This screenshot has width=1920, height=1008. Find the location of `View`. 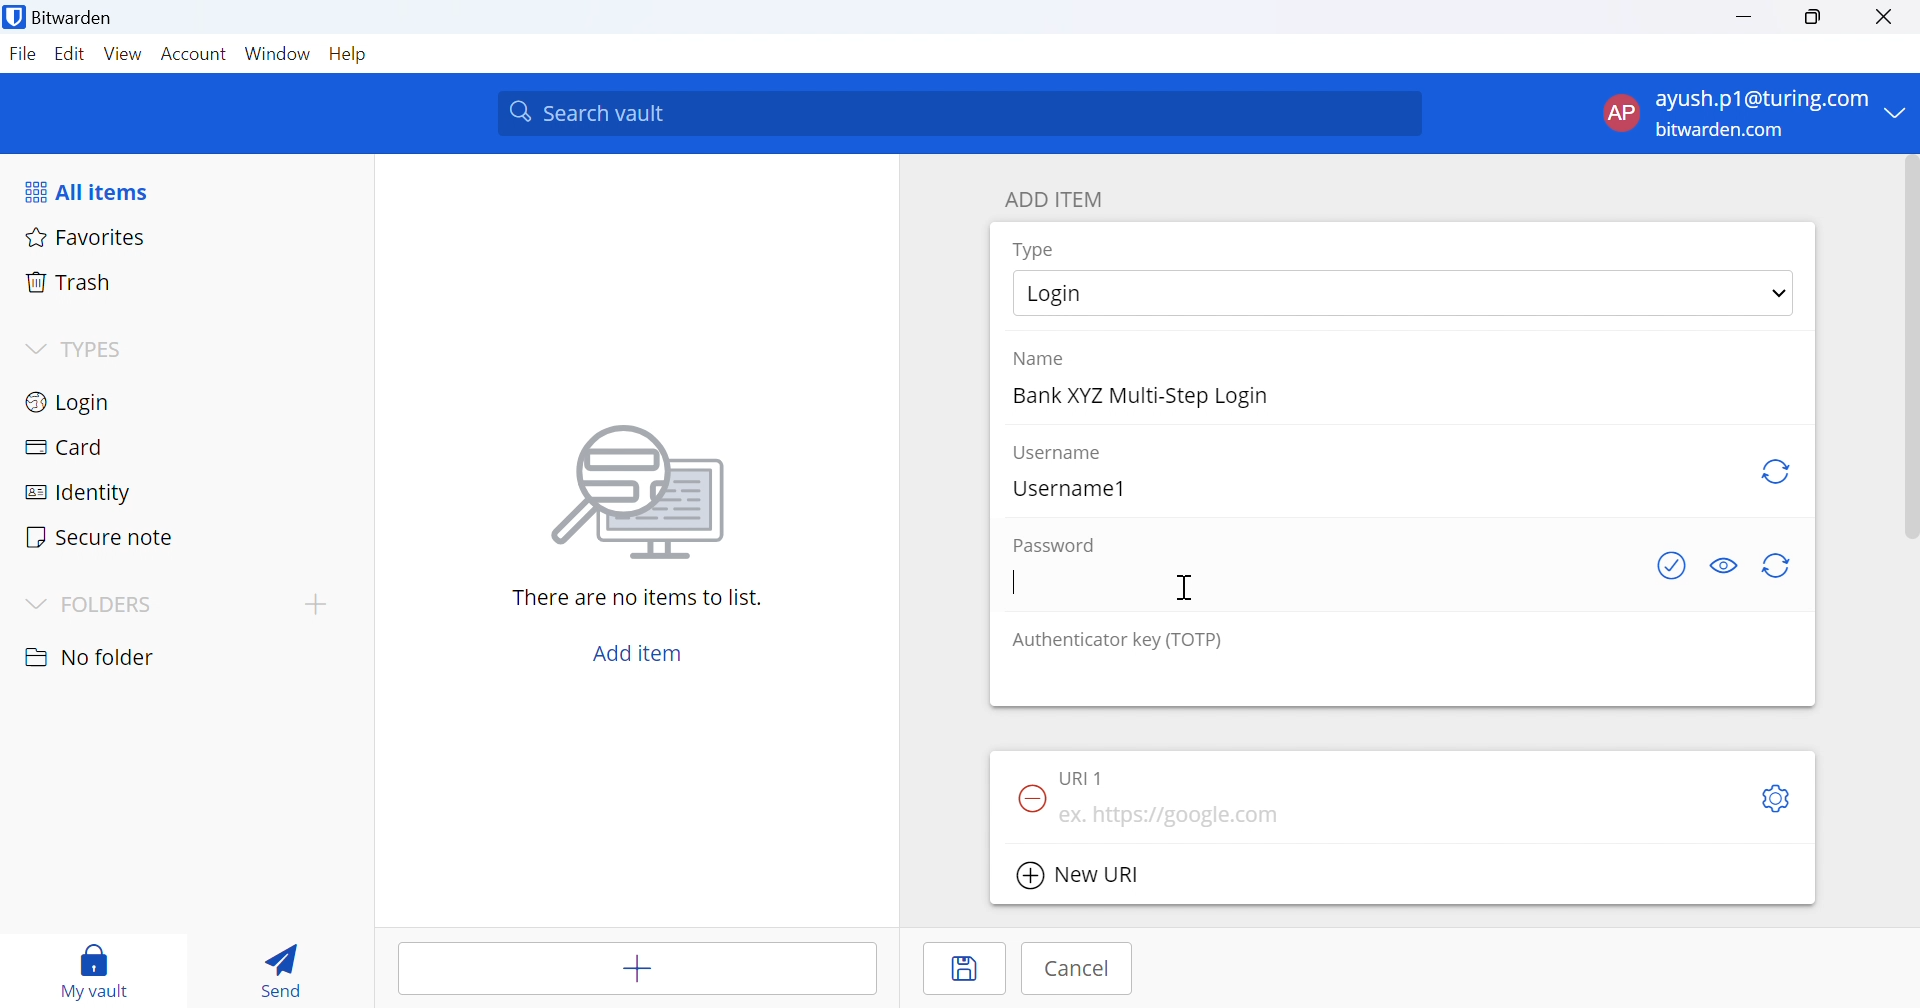

View is located at coordinates (122, 53).